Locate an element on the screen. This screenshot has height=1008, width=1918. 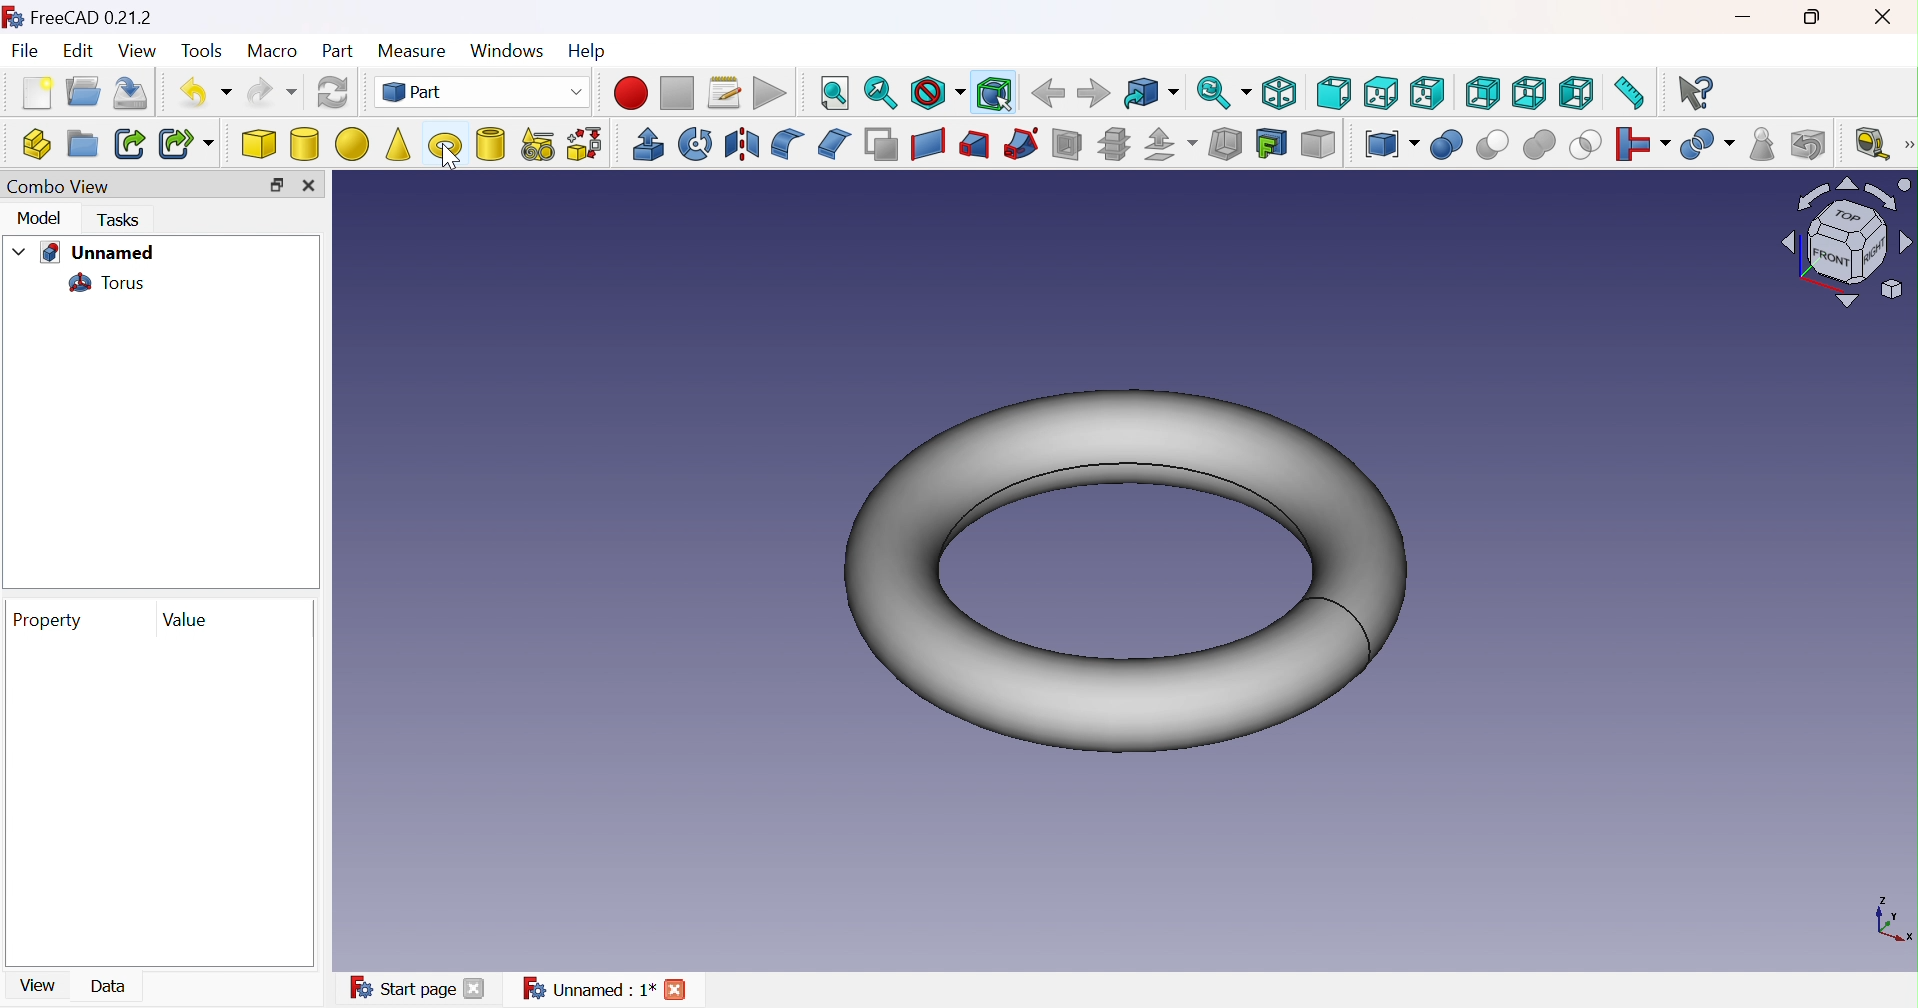
New is located at coordinates (37, 91).